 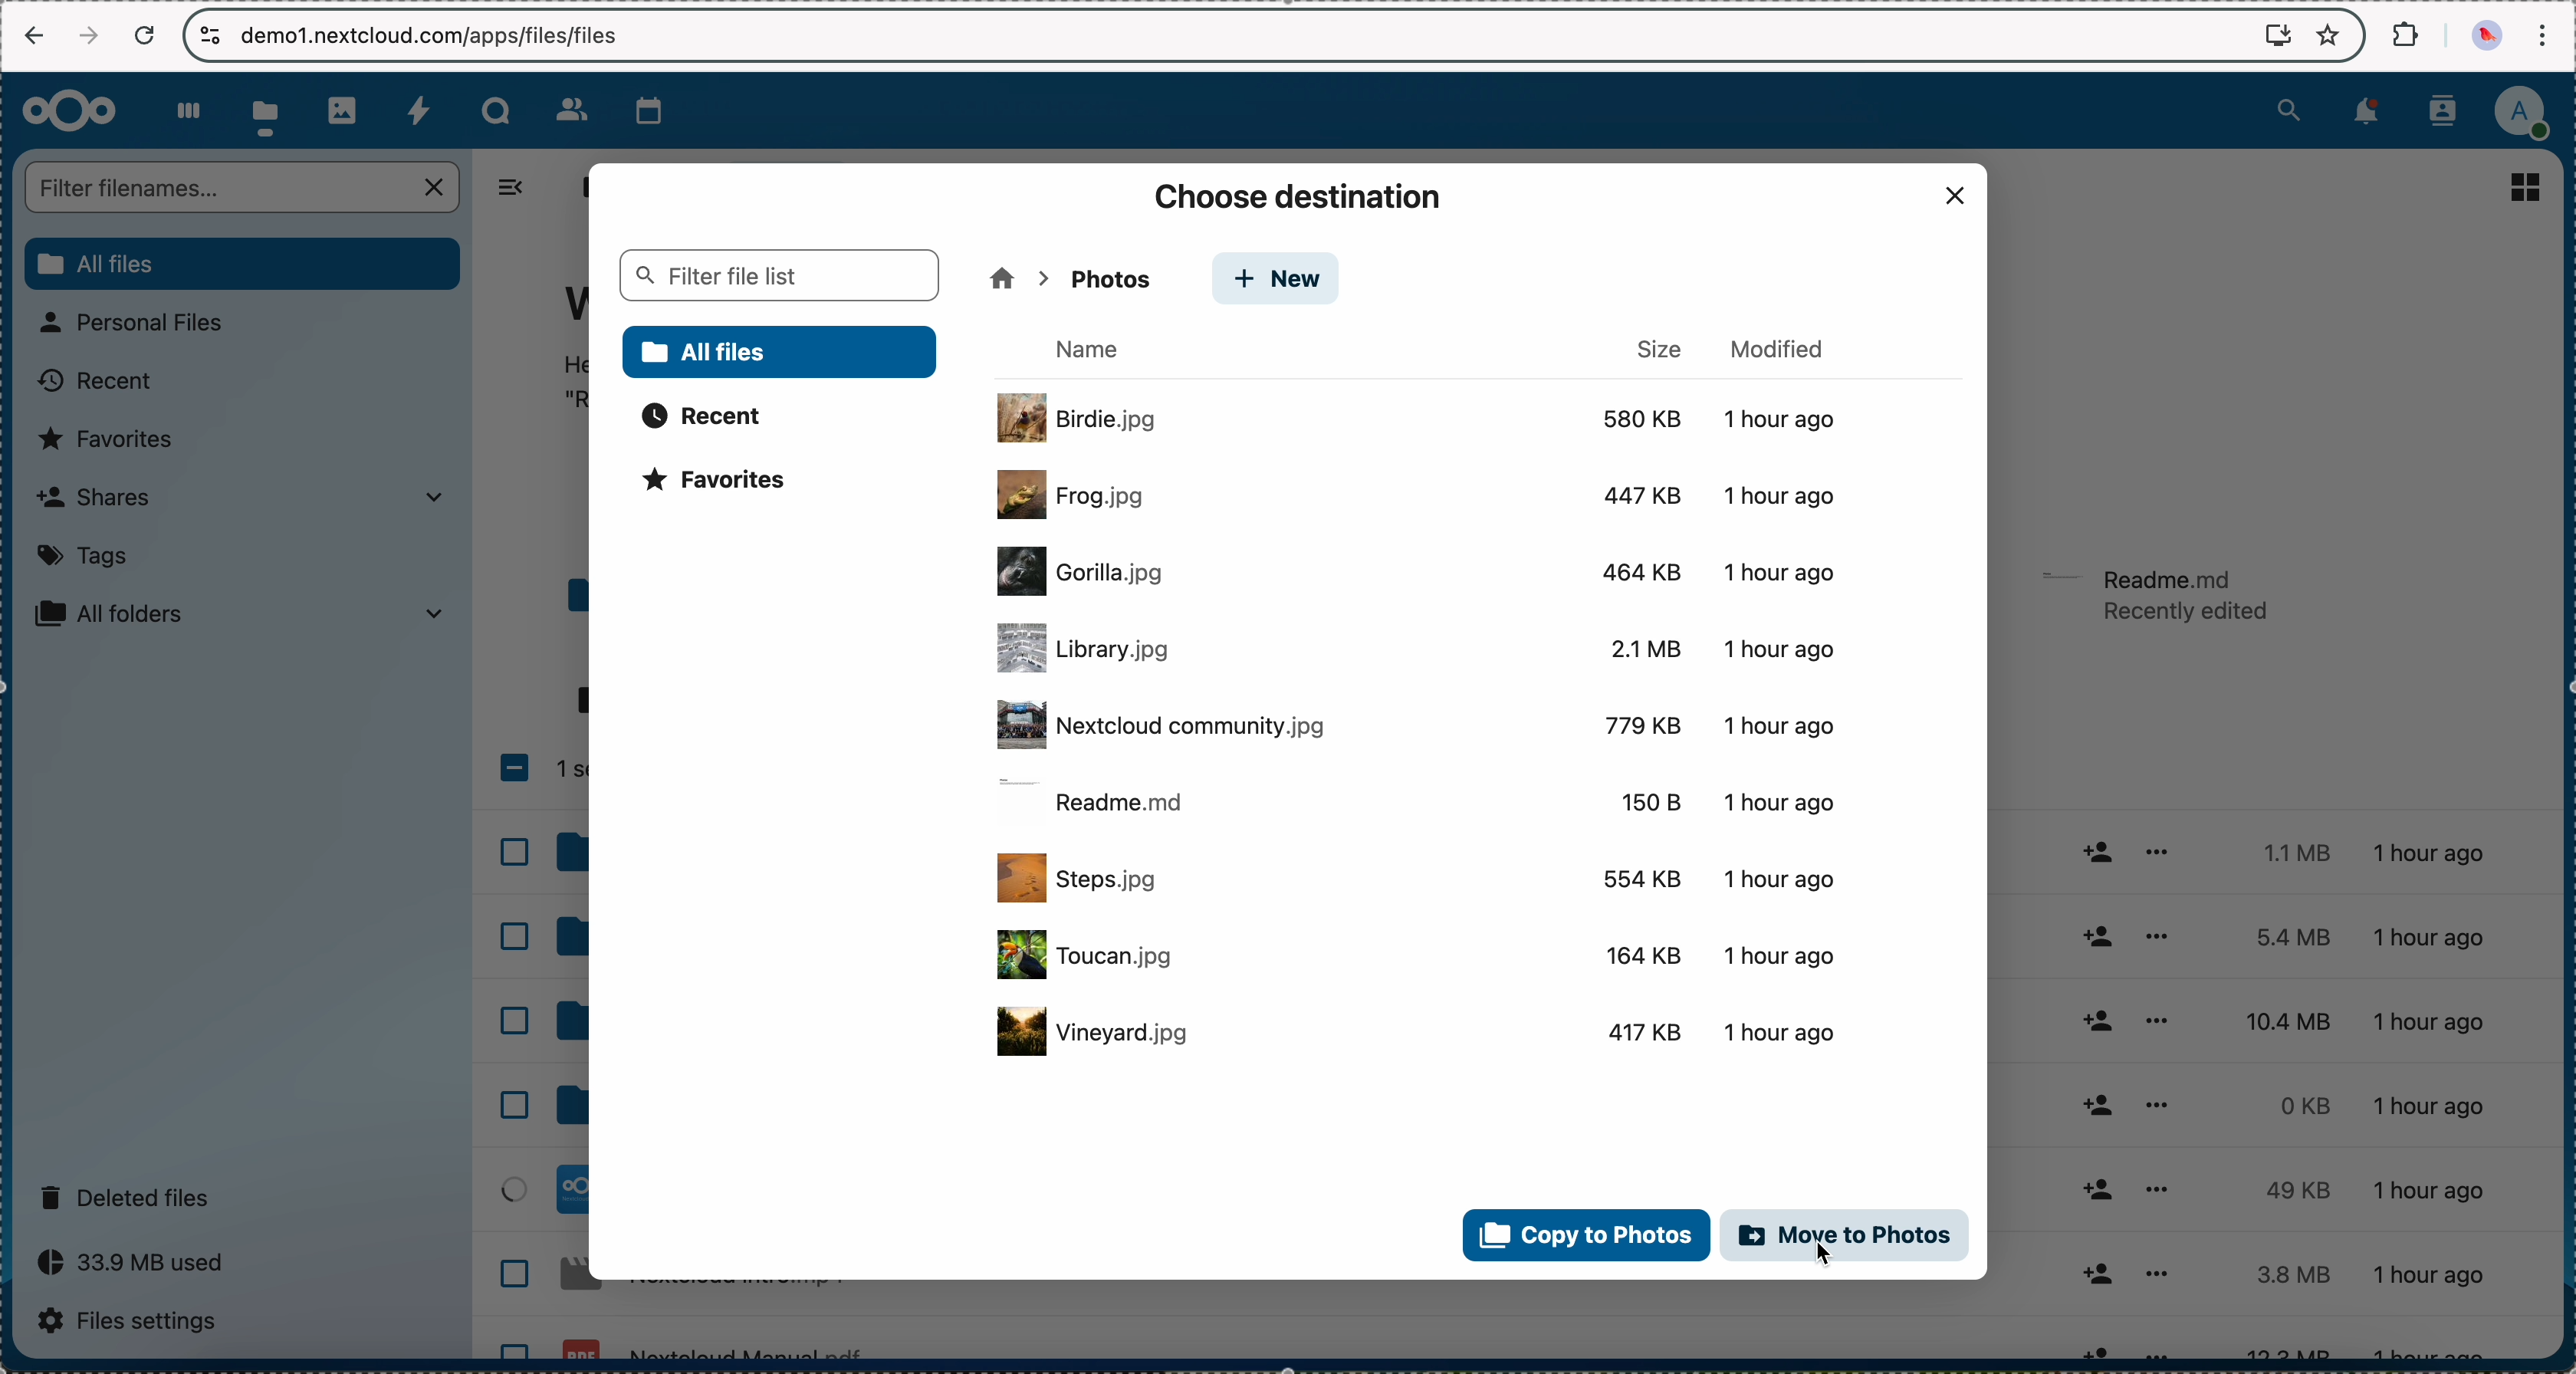 I want to click on files settings, so click(x=133, y=1322).